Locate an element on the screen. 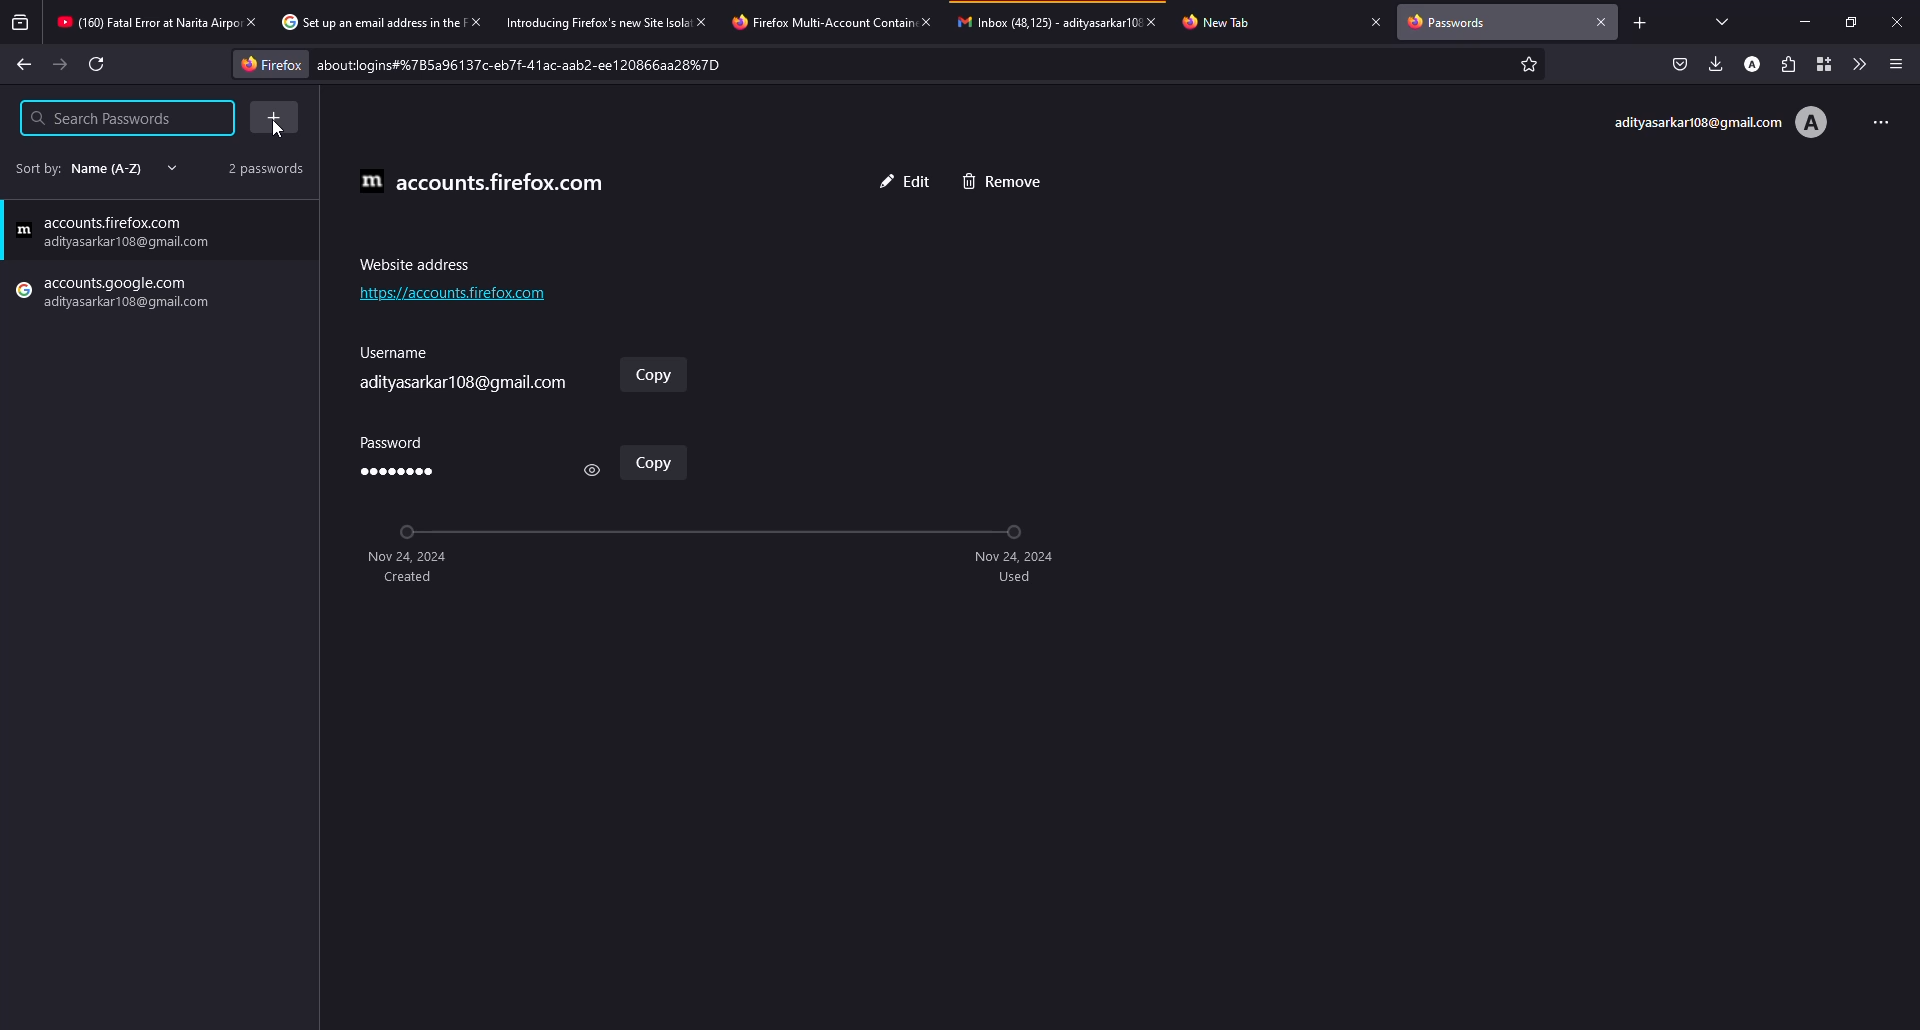 The height and width of the screenshot is (1030, 1920). username is located at coordinates (390, 352).